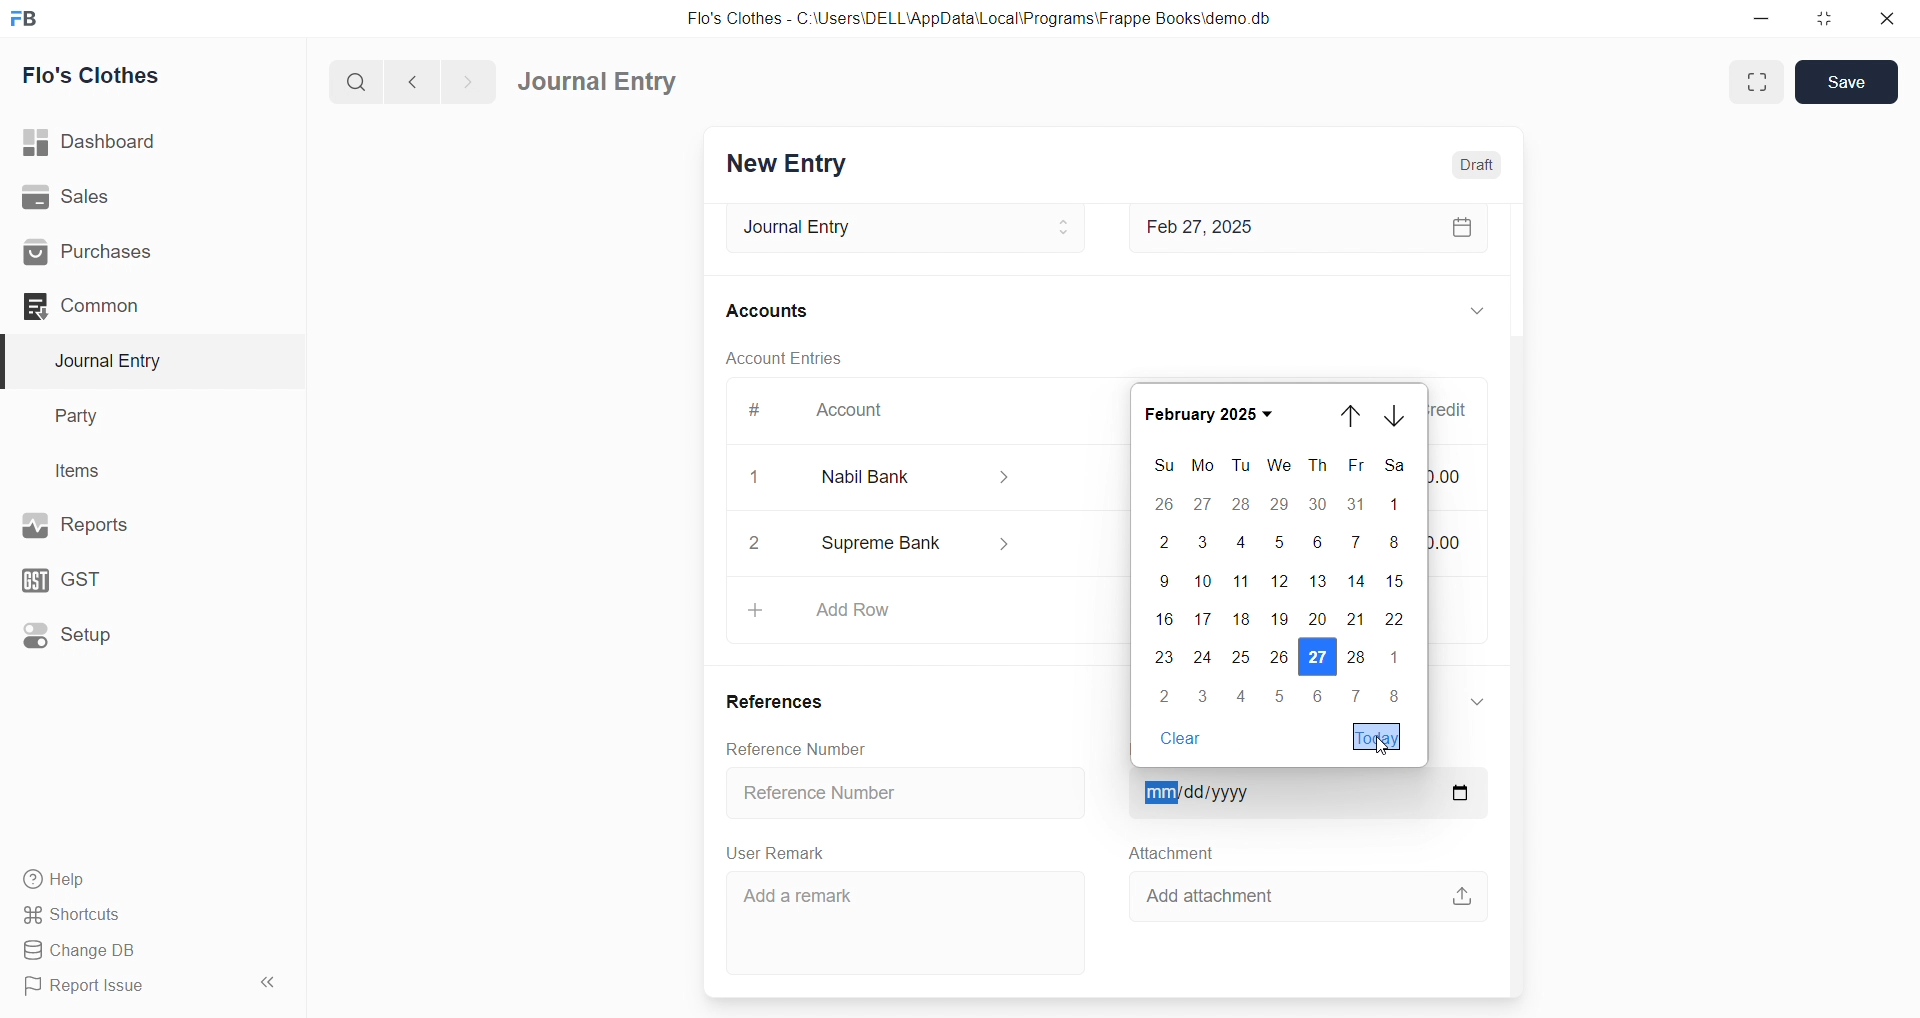 This screenshot has width=1920, height=1018. I want to click on 6, so click(1321, 696).